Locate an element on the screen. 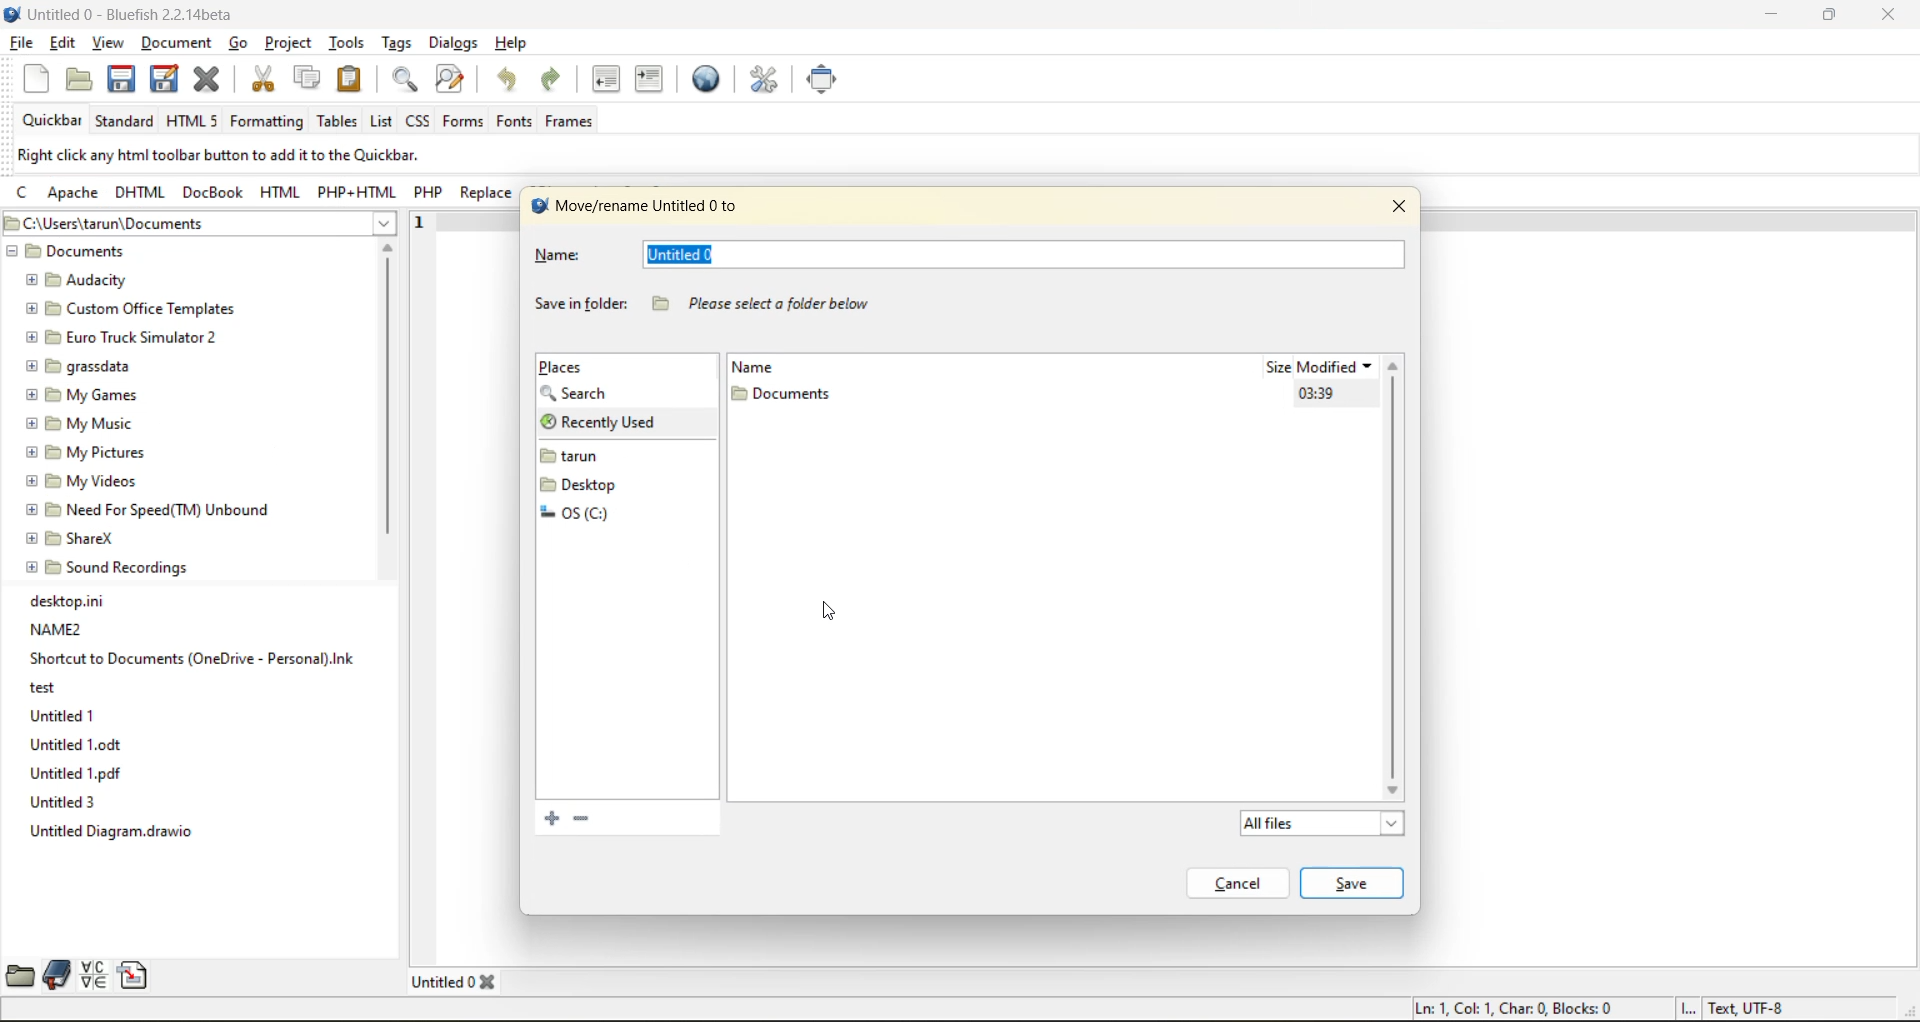 This screenshot has width=1920, height=1022. file is located at coordinates (25, 47).